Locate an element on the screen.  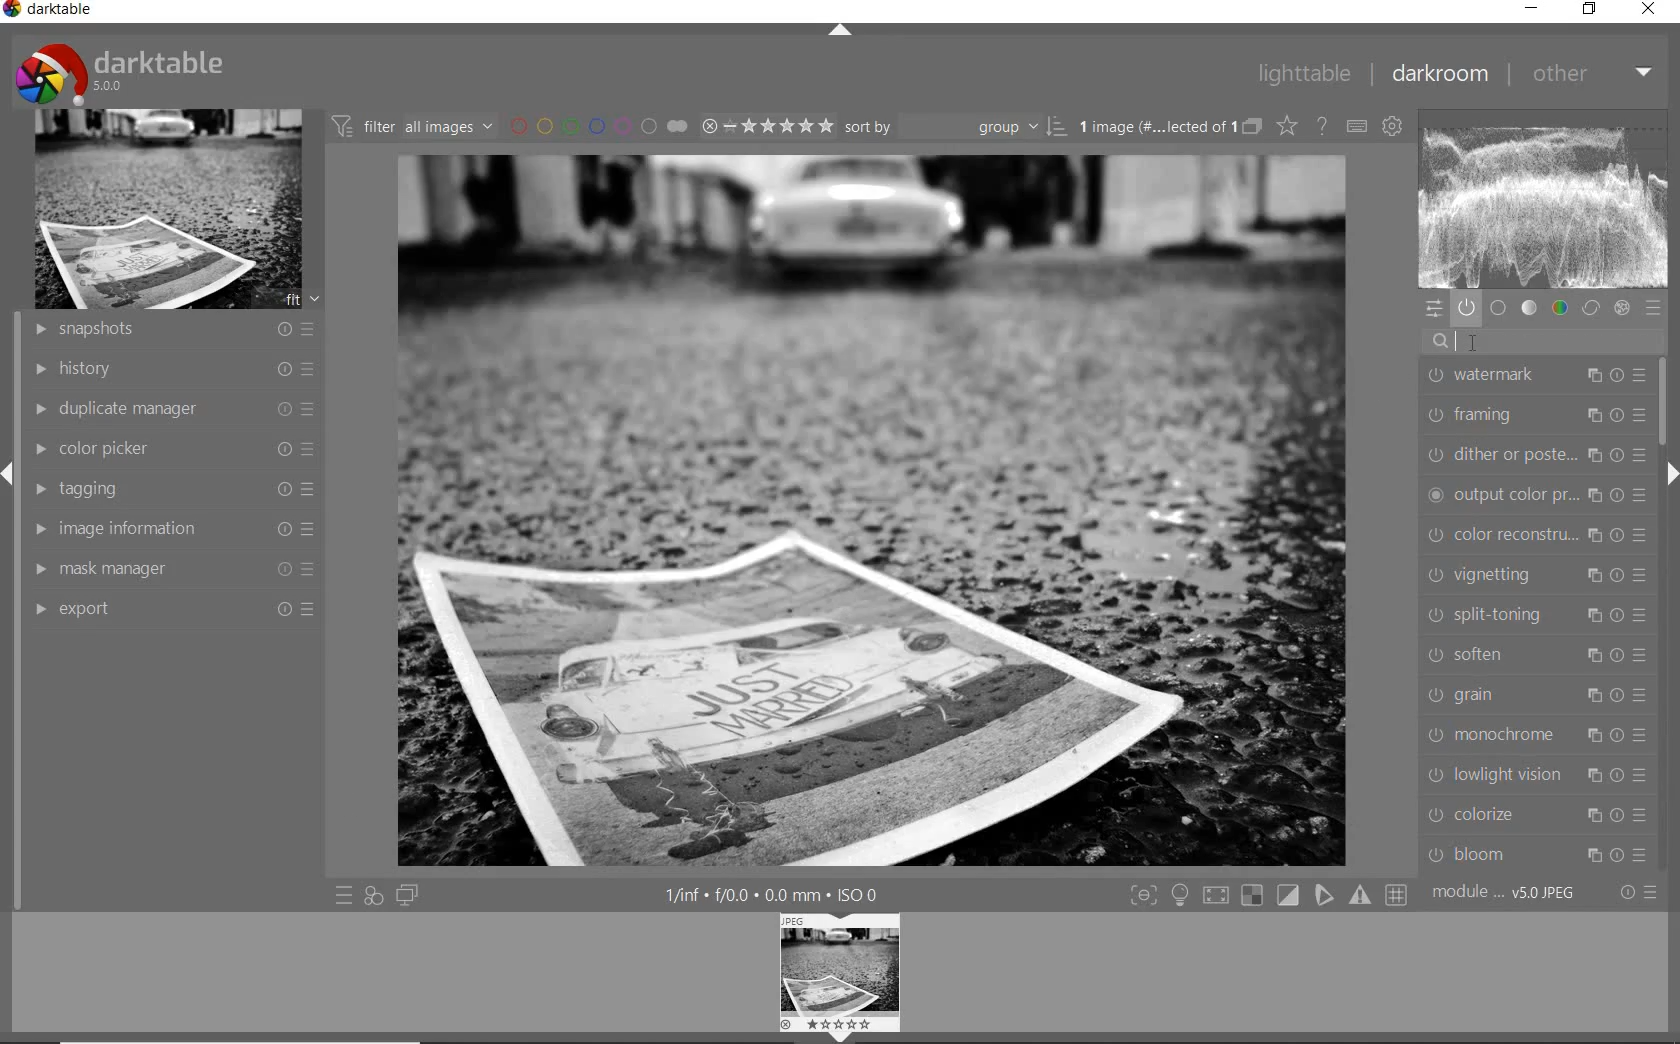
color picker is located at coordinates (176, 449).